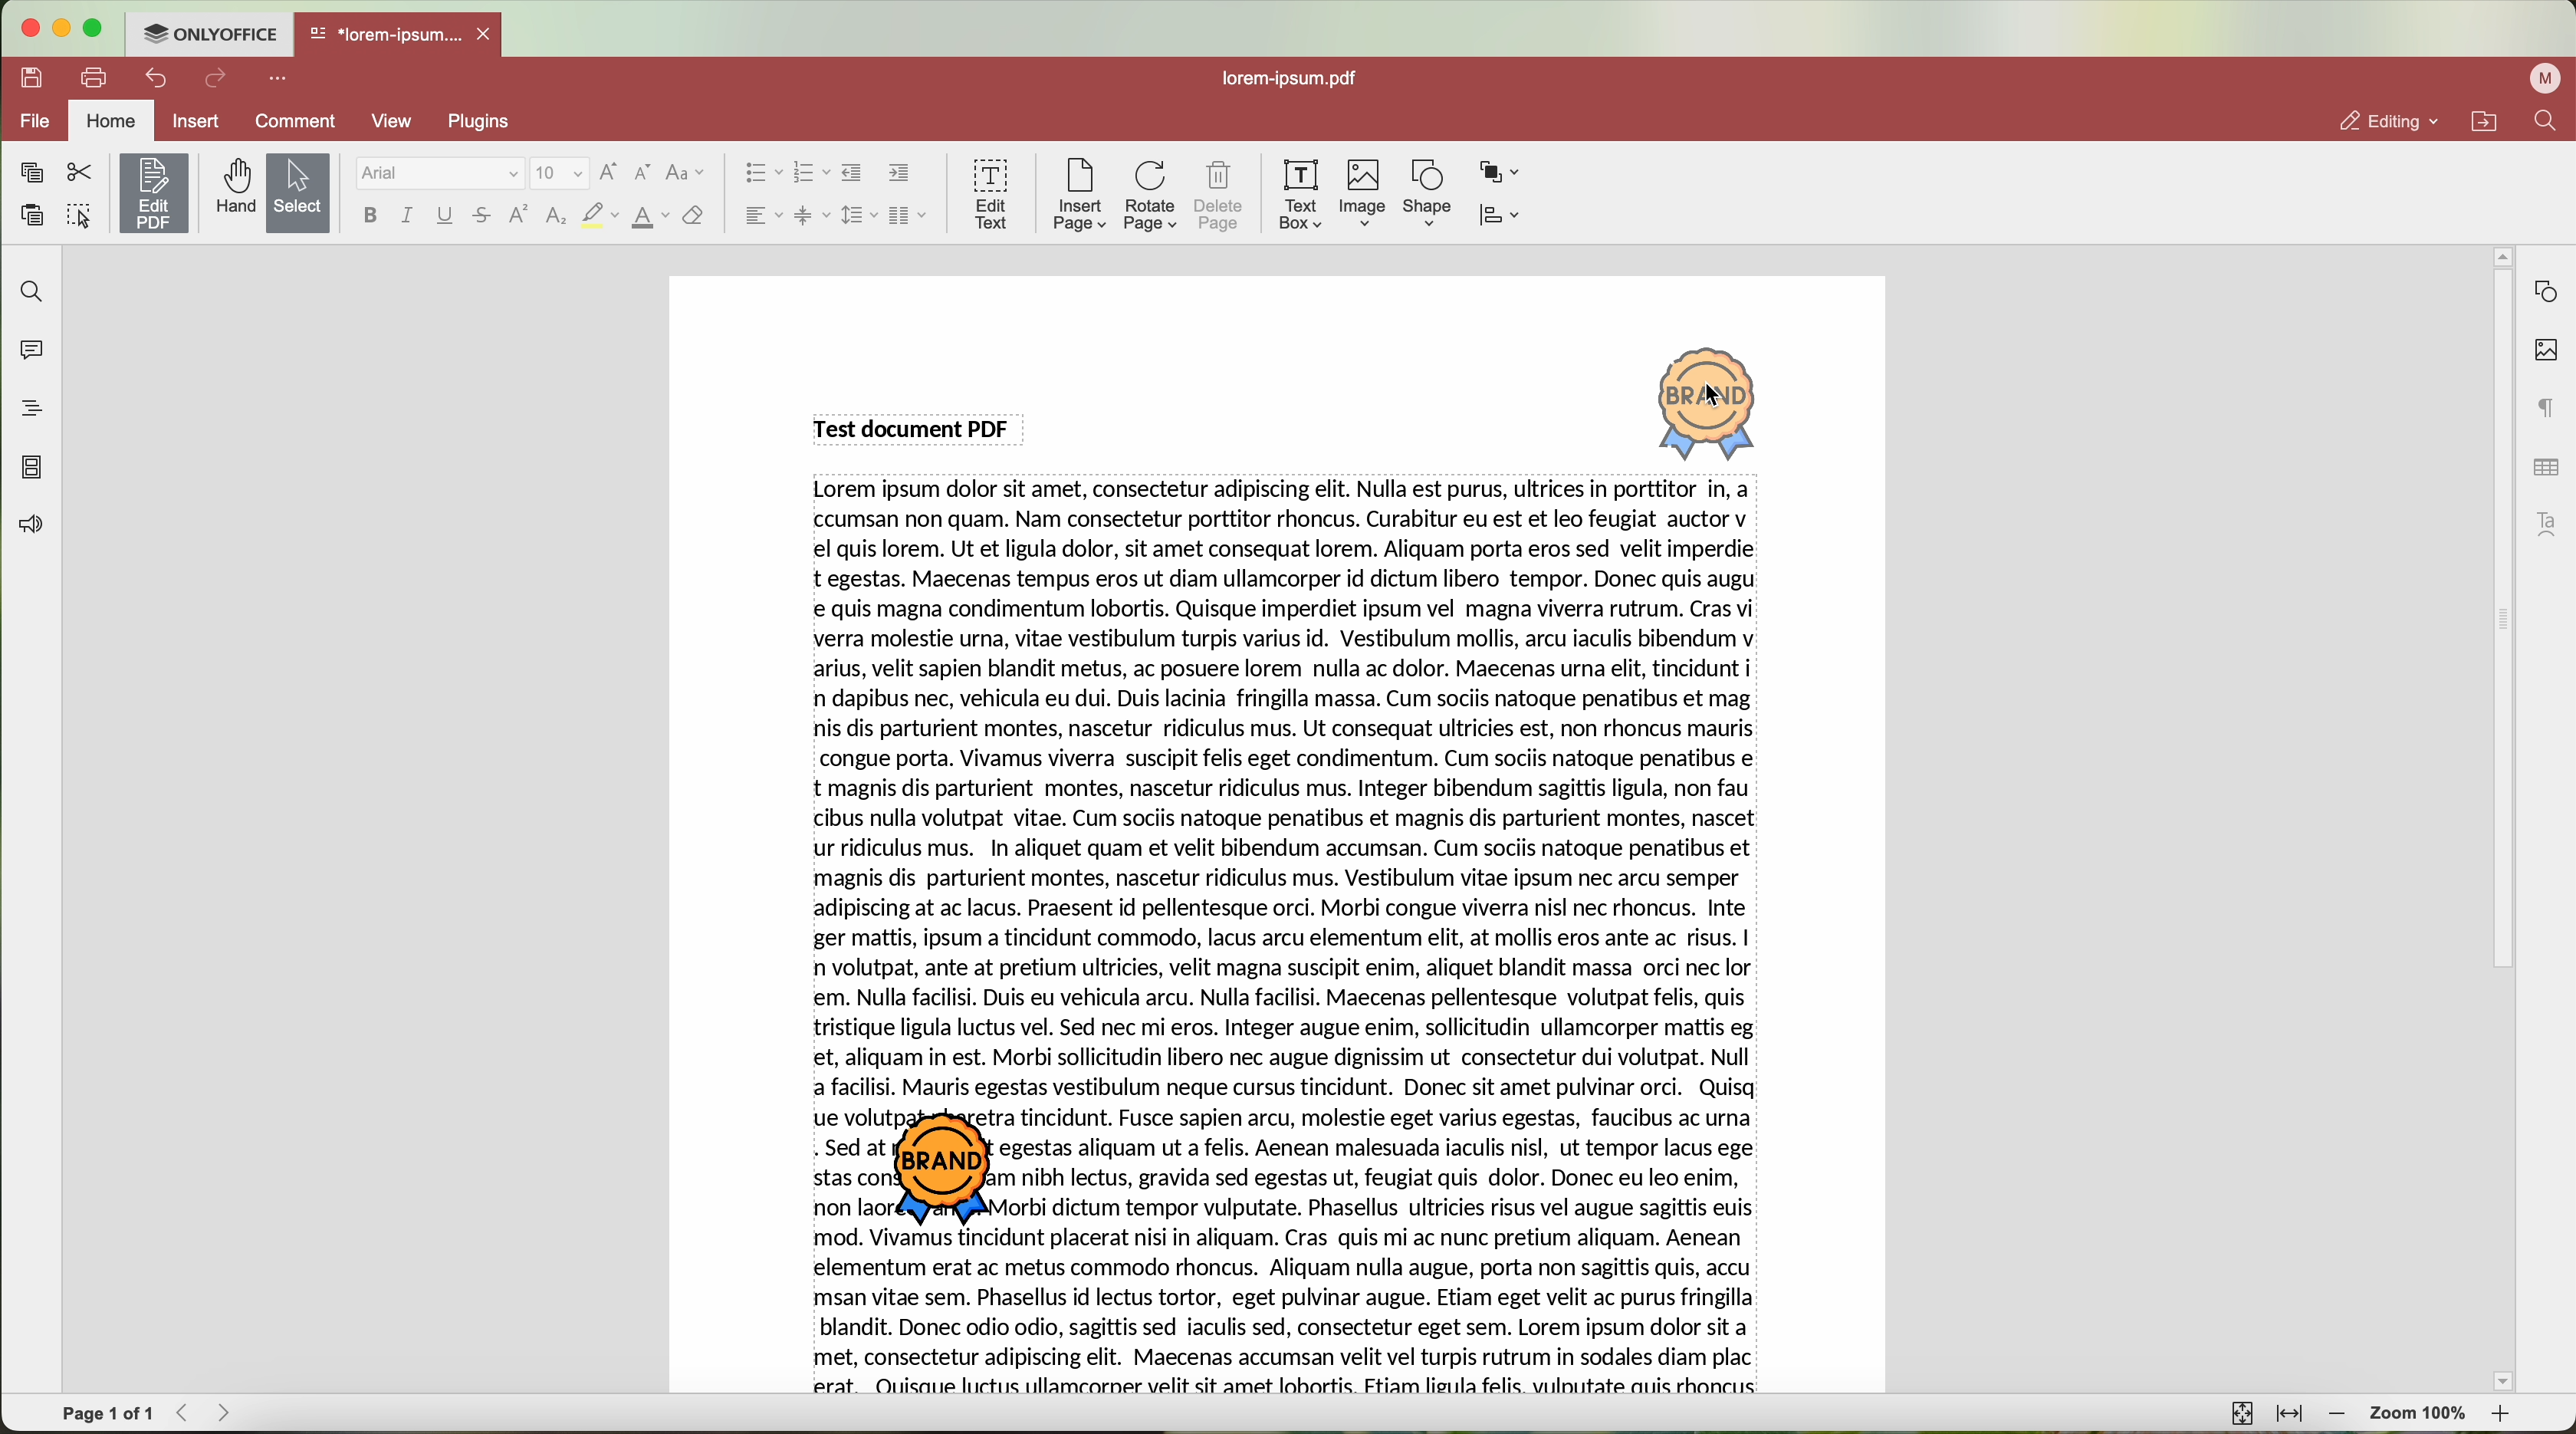 This screenshot has height=1434, width=2576. What do you see at coordinates (1078, 195) in the screenshot?
I see `insert page` at bounding box center [1078, 195].